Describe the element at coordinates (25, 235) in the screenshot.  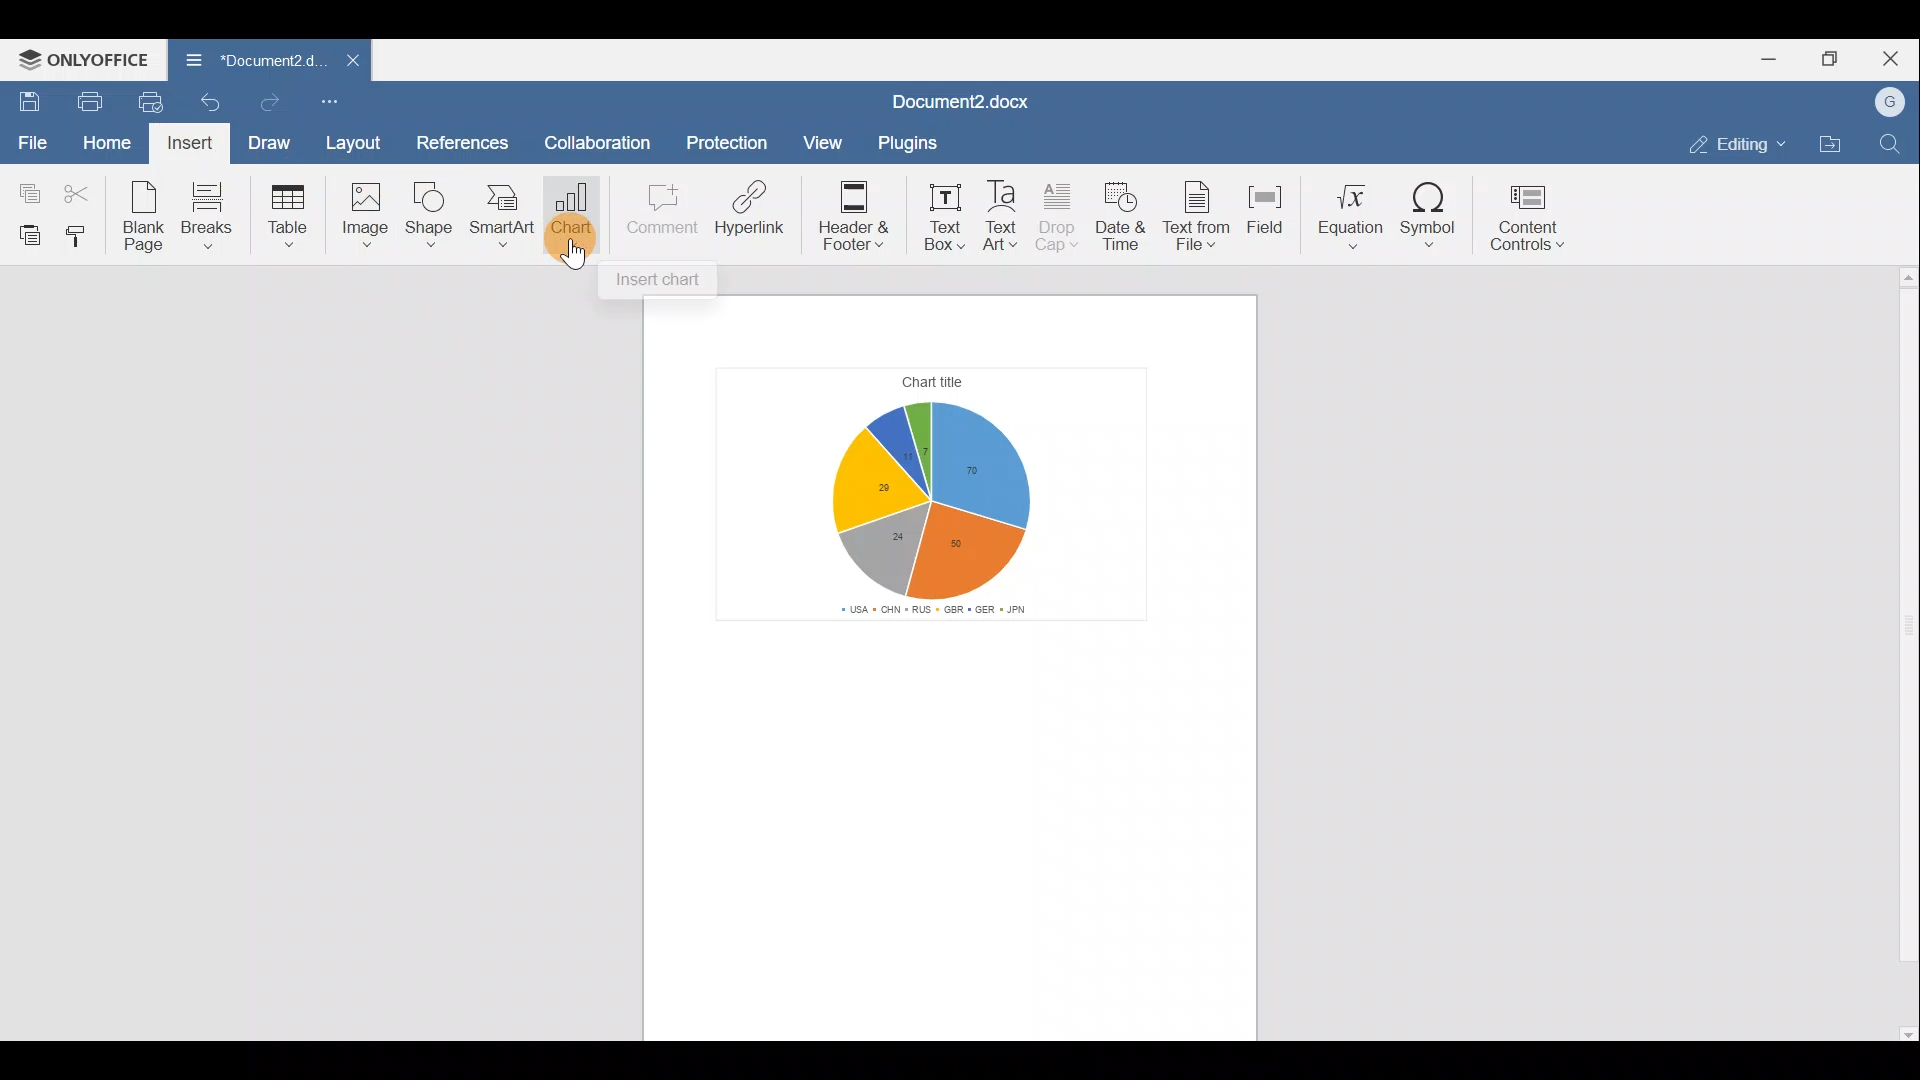
I see `Paste` at that location.